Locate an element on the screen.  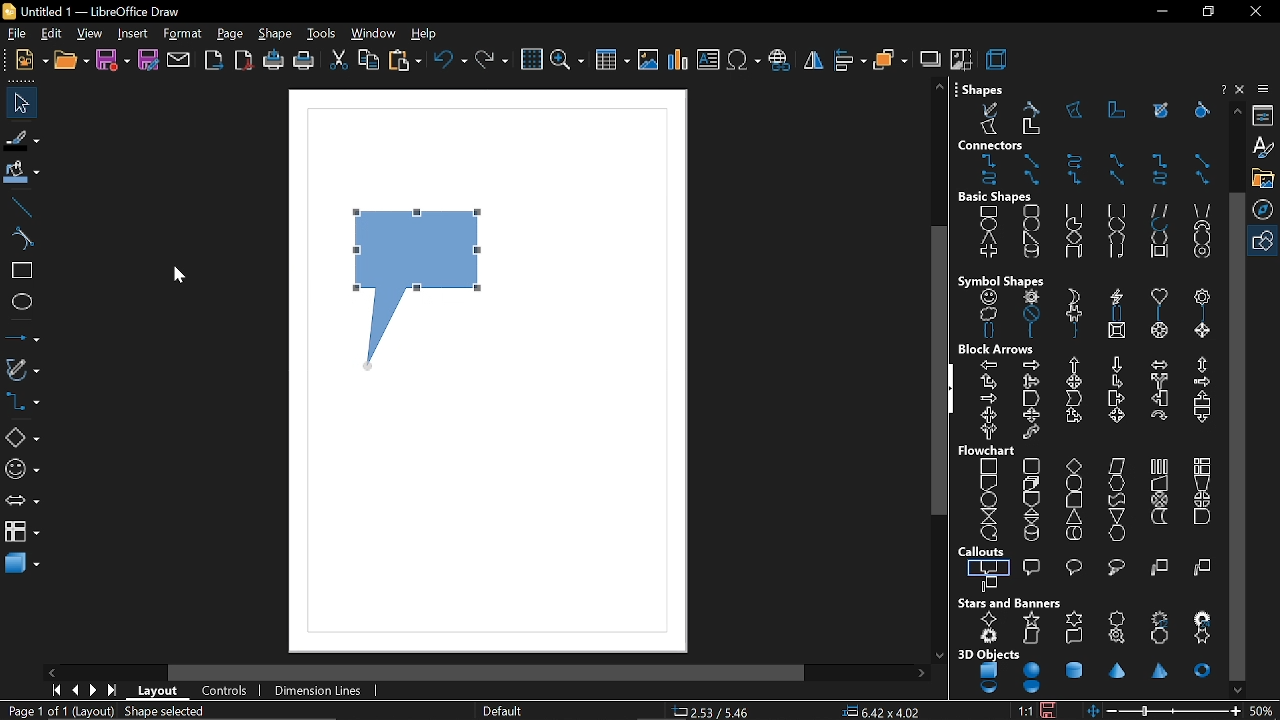
cube is located at coordinates (990, 671).